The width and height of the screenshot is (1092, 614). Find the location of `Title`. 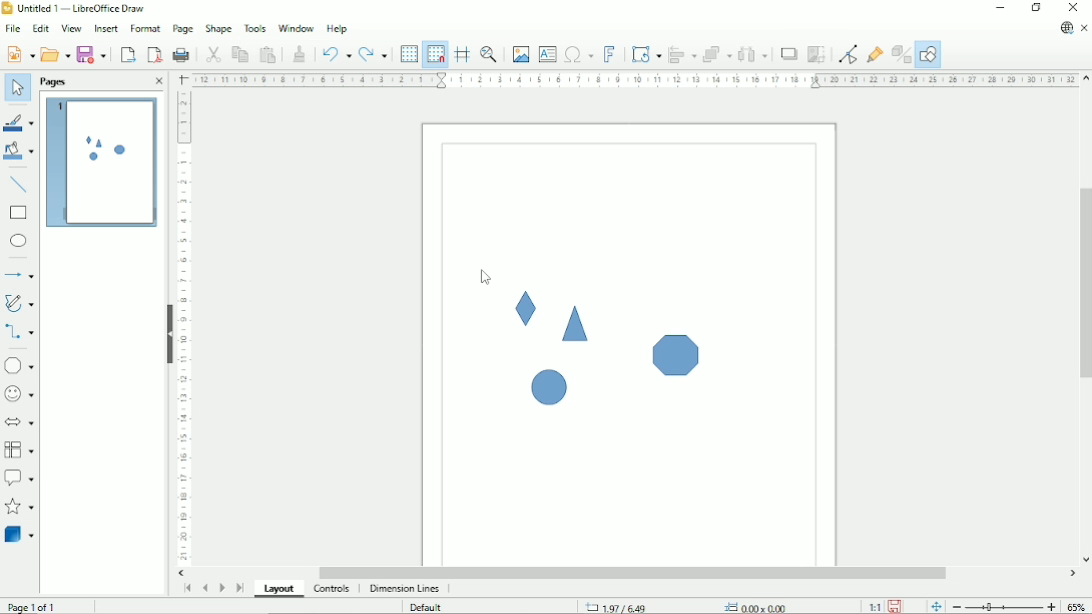

Title is located at coordinates (78, 9).